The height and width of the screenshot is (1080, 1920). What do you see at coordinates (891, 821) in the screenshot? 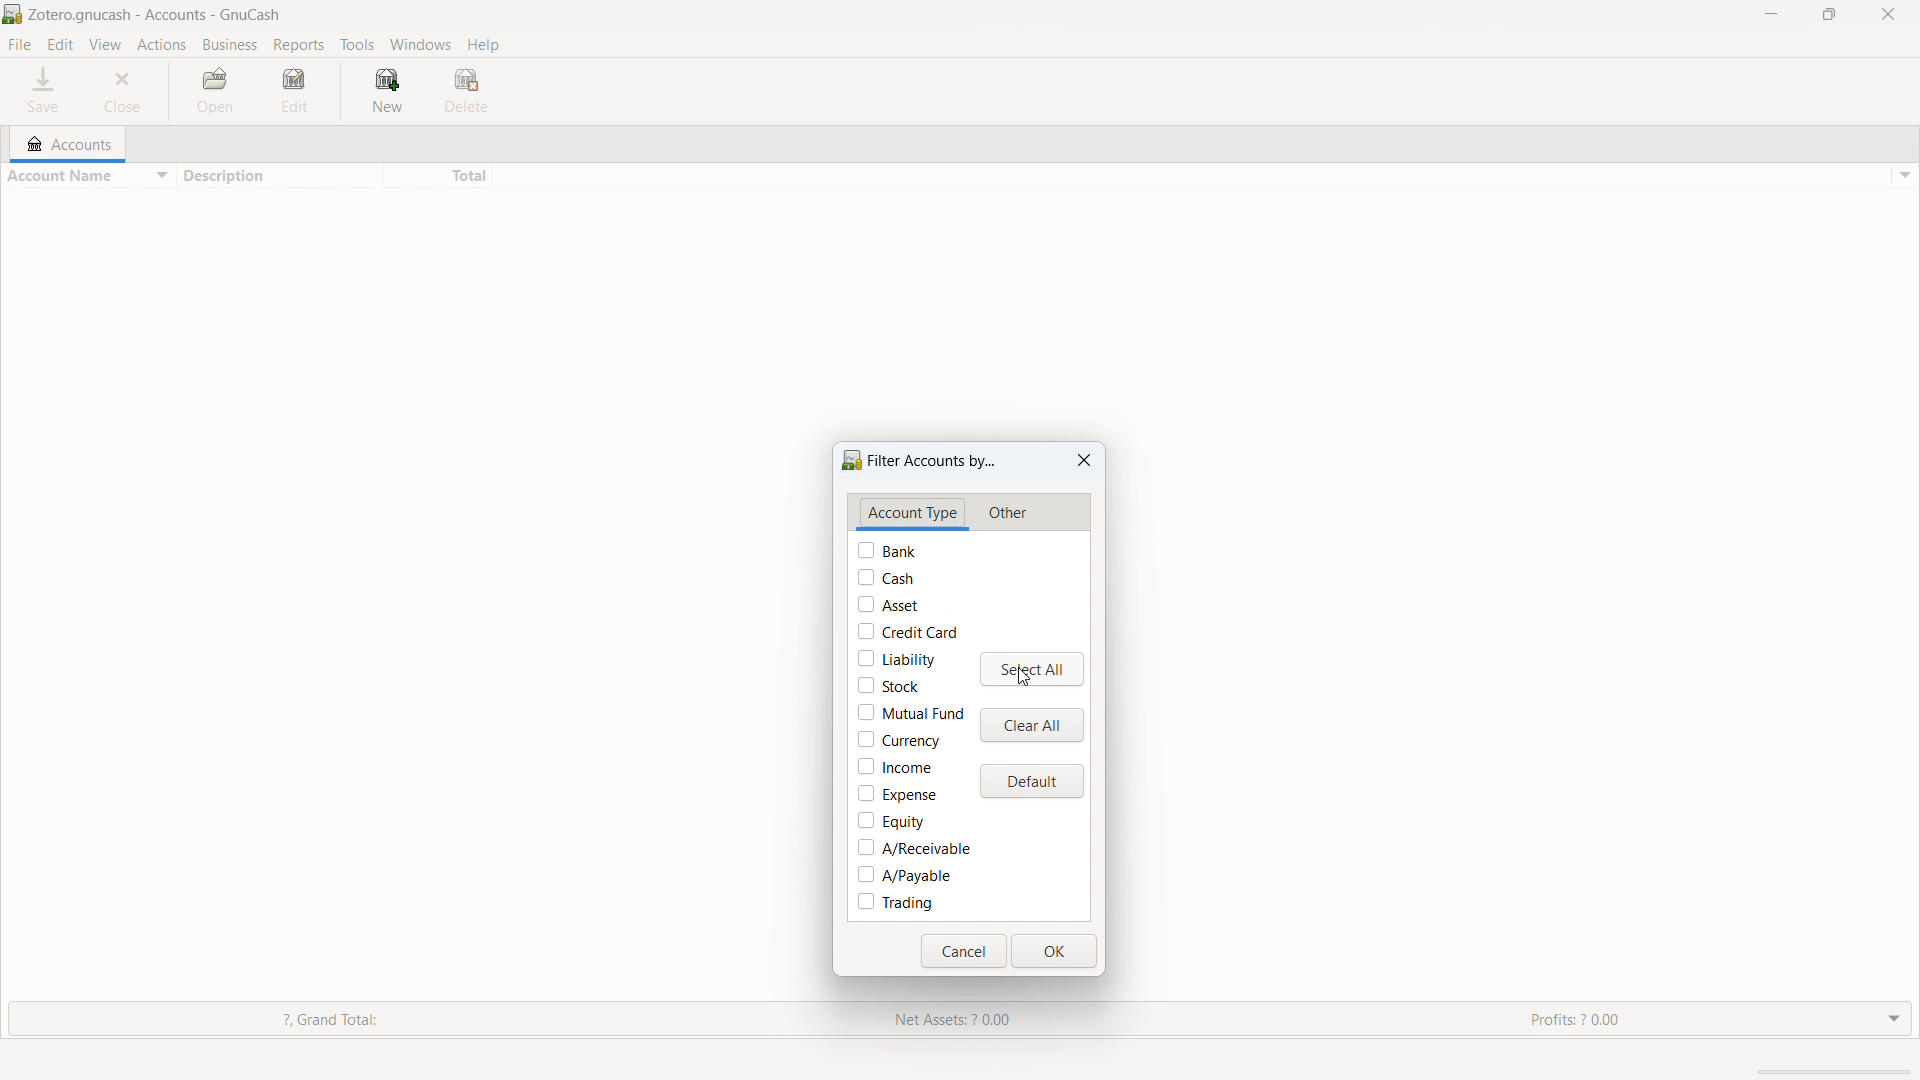
I see `equity` at bounding box center [891, 821].